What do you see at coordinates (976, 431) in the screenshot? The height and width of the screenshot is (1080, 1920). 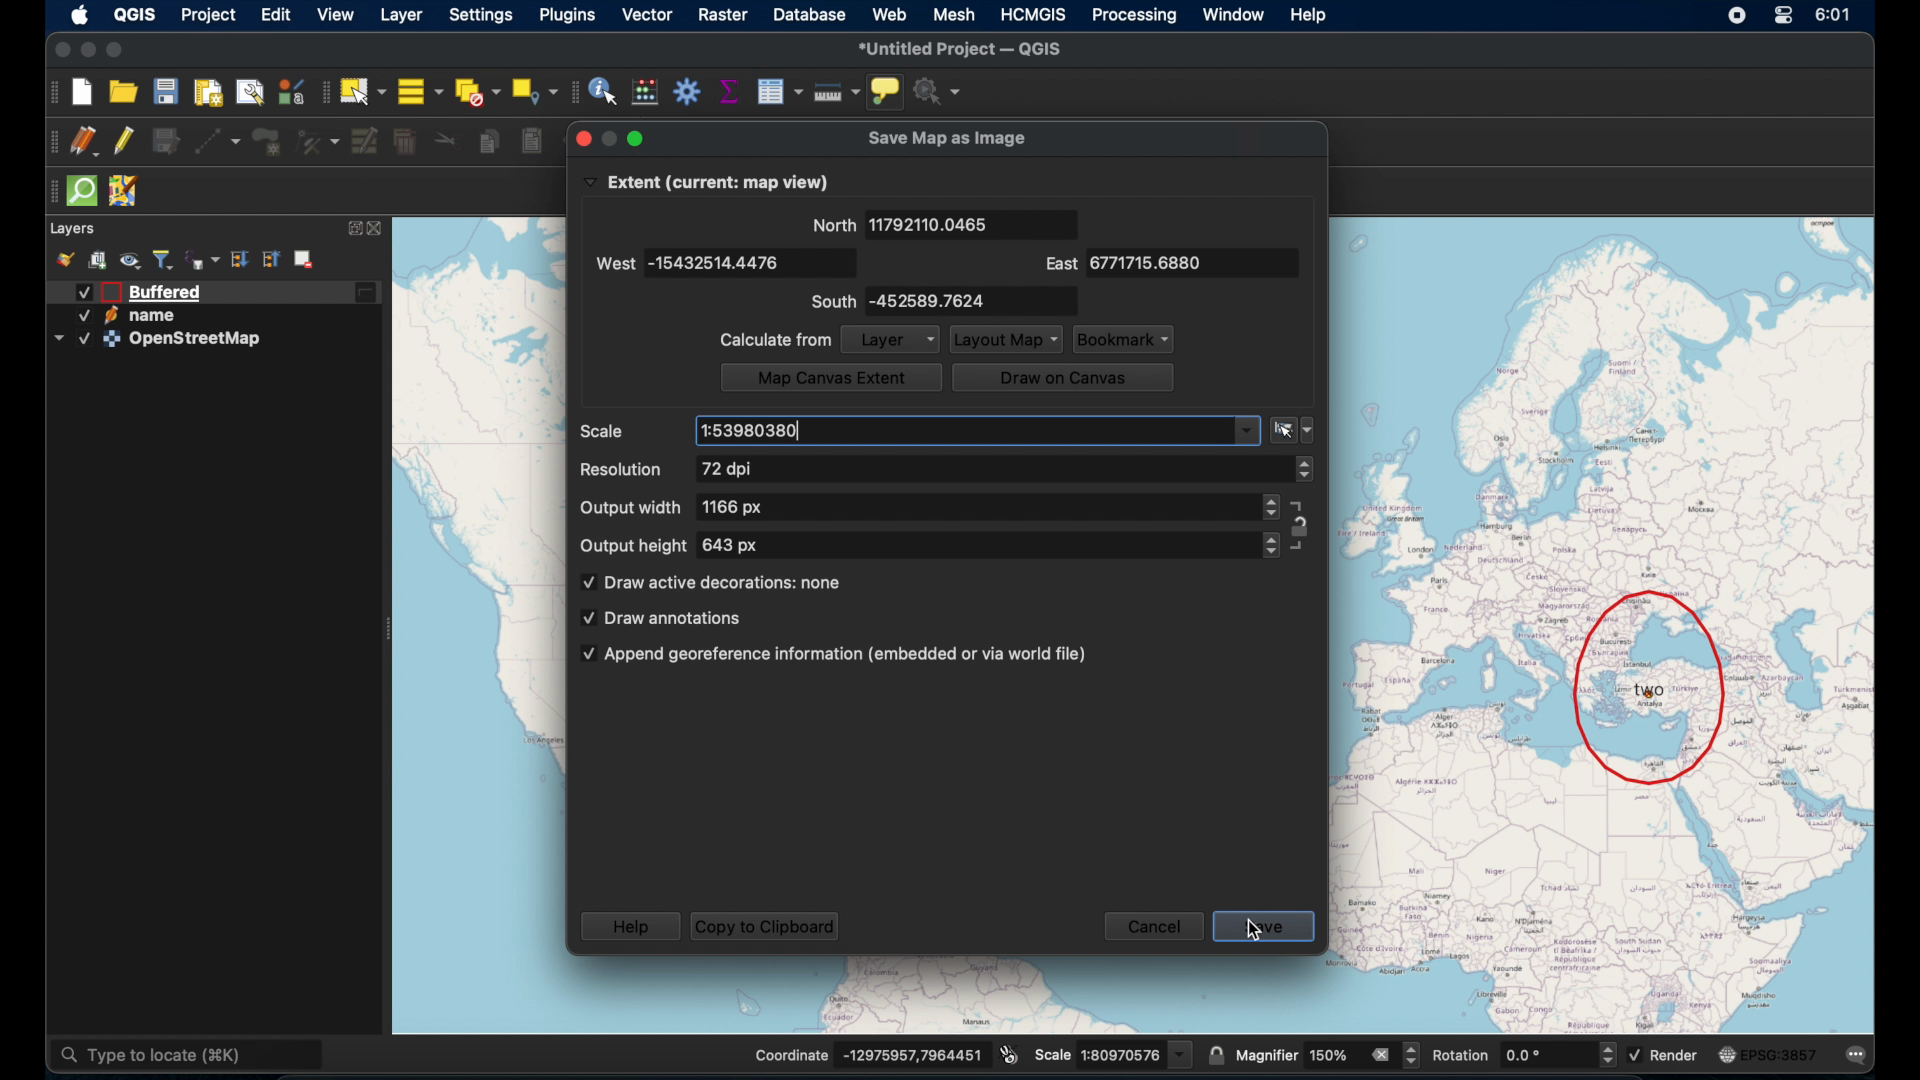 I see `1:53980380` at bounding box center [976, 431].